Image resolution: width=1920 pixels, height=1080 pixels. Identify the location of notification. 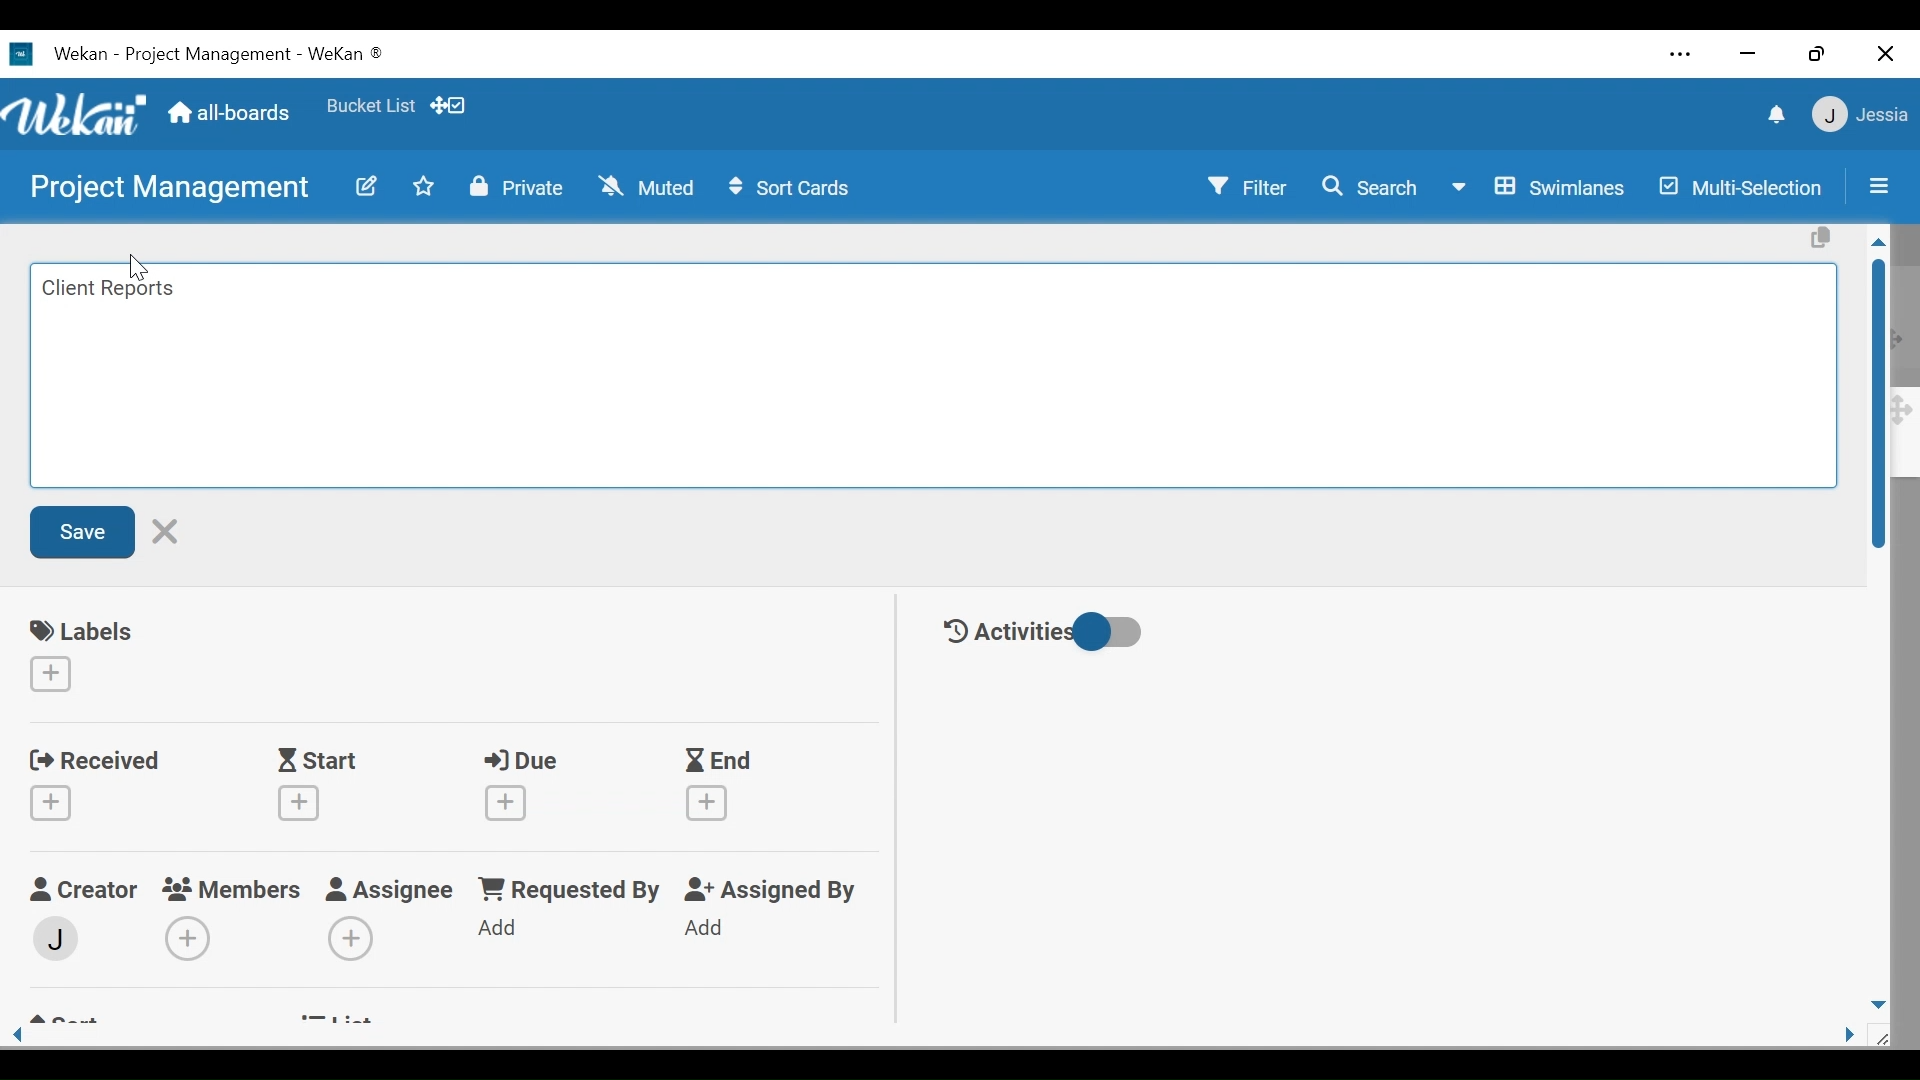
(1779, 116).